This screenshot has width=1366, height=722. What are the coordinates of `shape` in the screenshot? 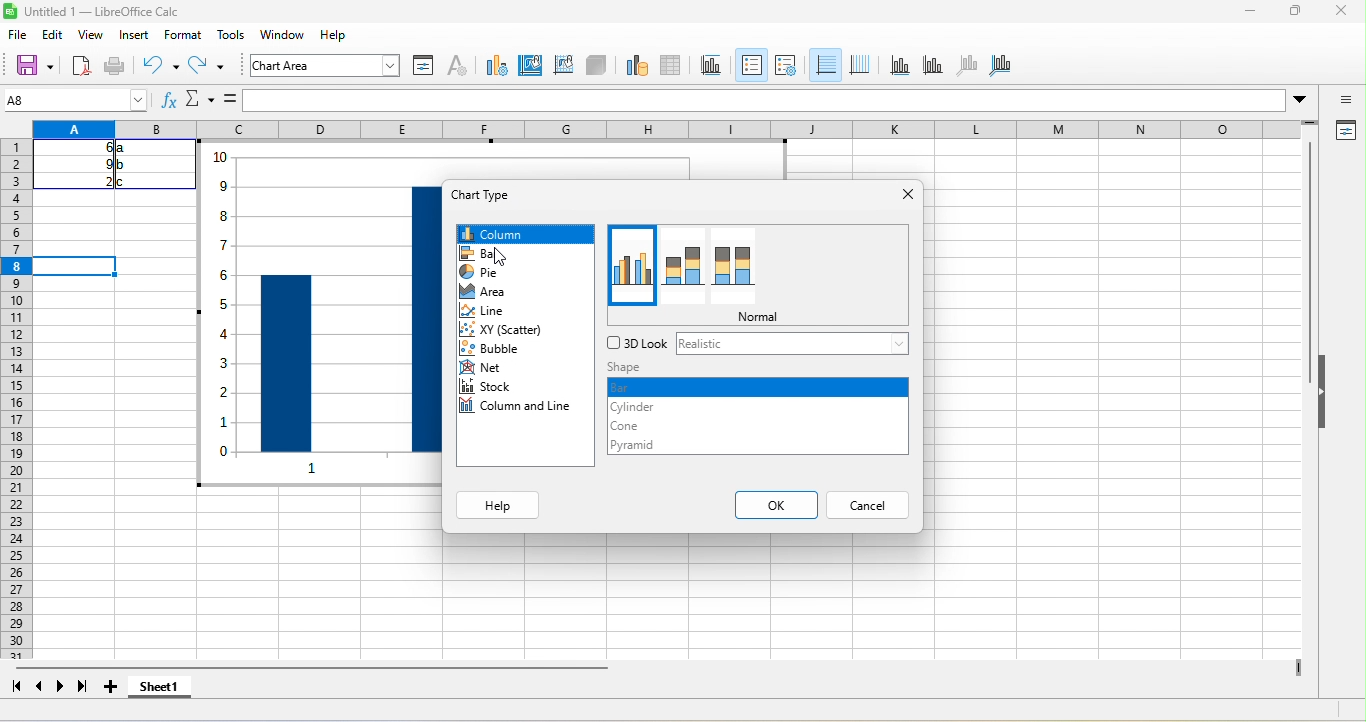 It's located at (681, 368).